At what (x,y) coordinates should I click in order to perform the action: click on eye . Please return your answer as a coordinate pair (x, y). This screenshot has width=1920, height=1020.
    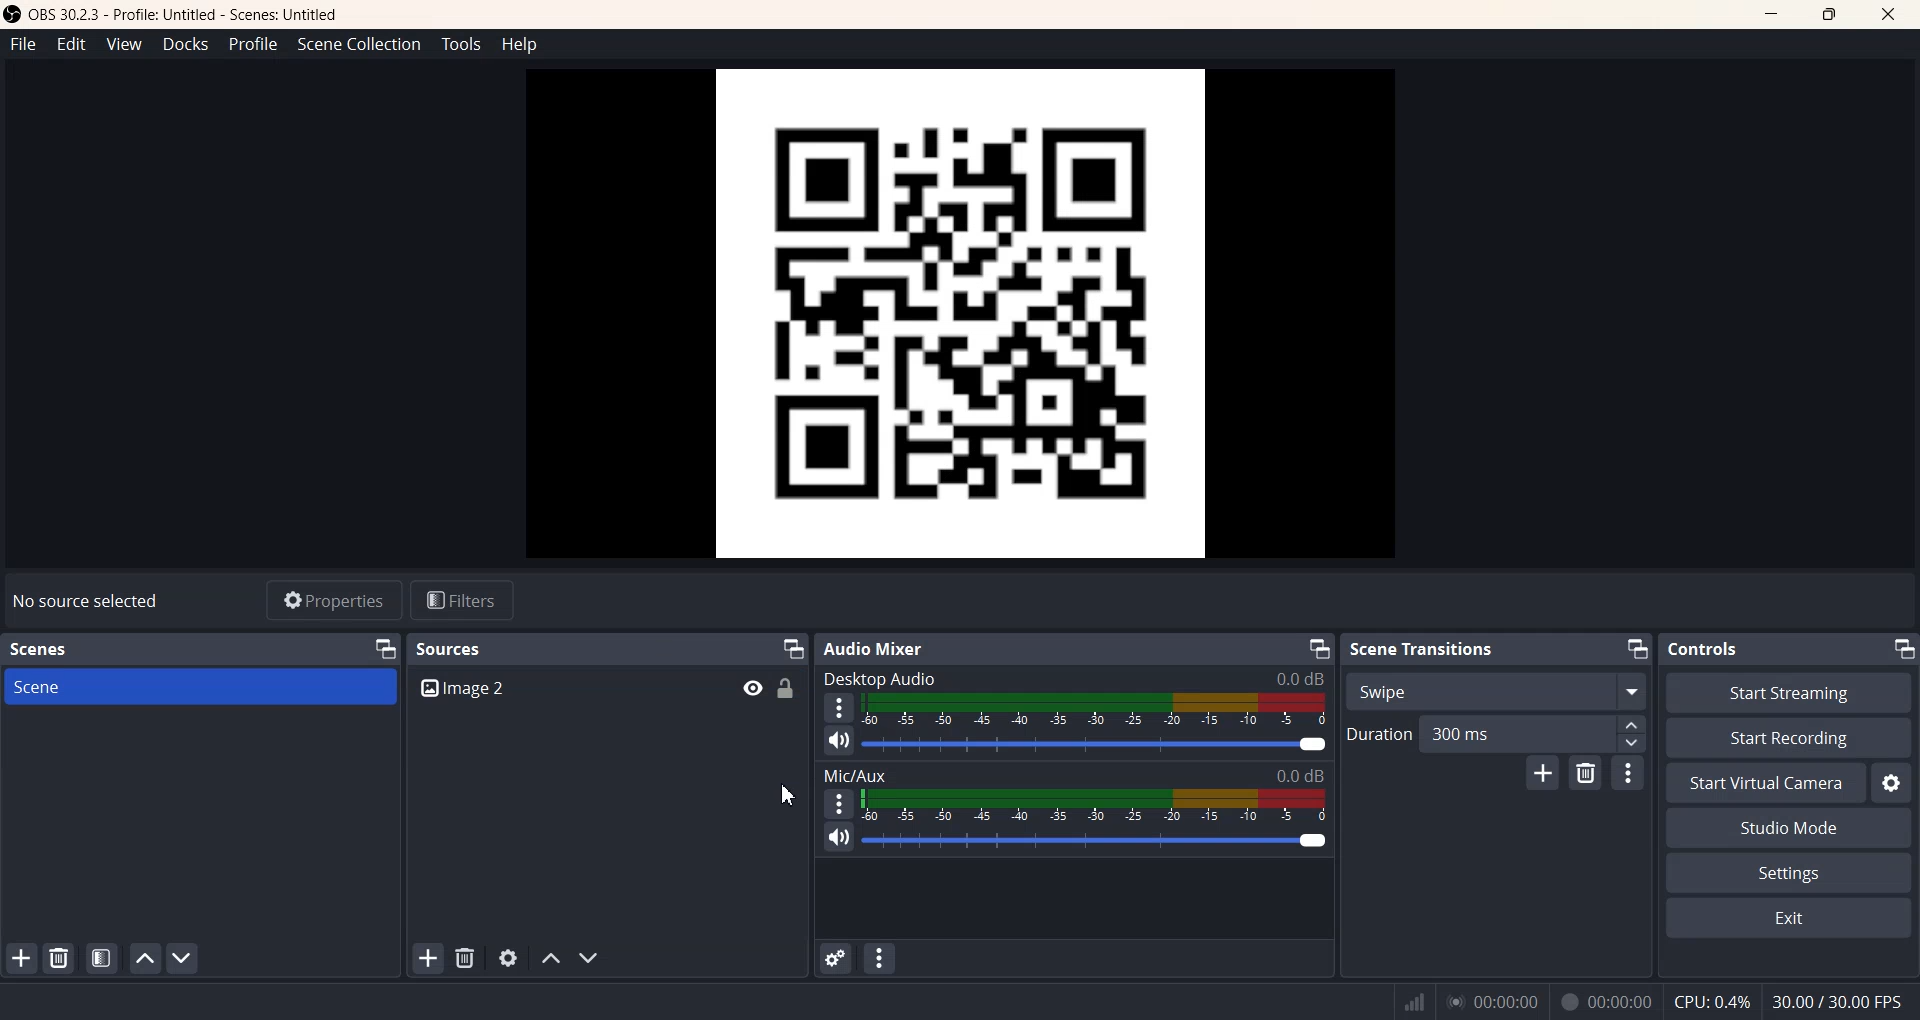
    Looking at the image, I should click on (754, 688).